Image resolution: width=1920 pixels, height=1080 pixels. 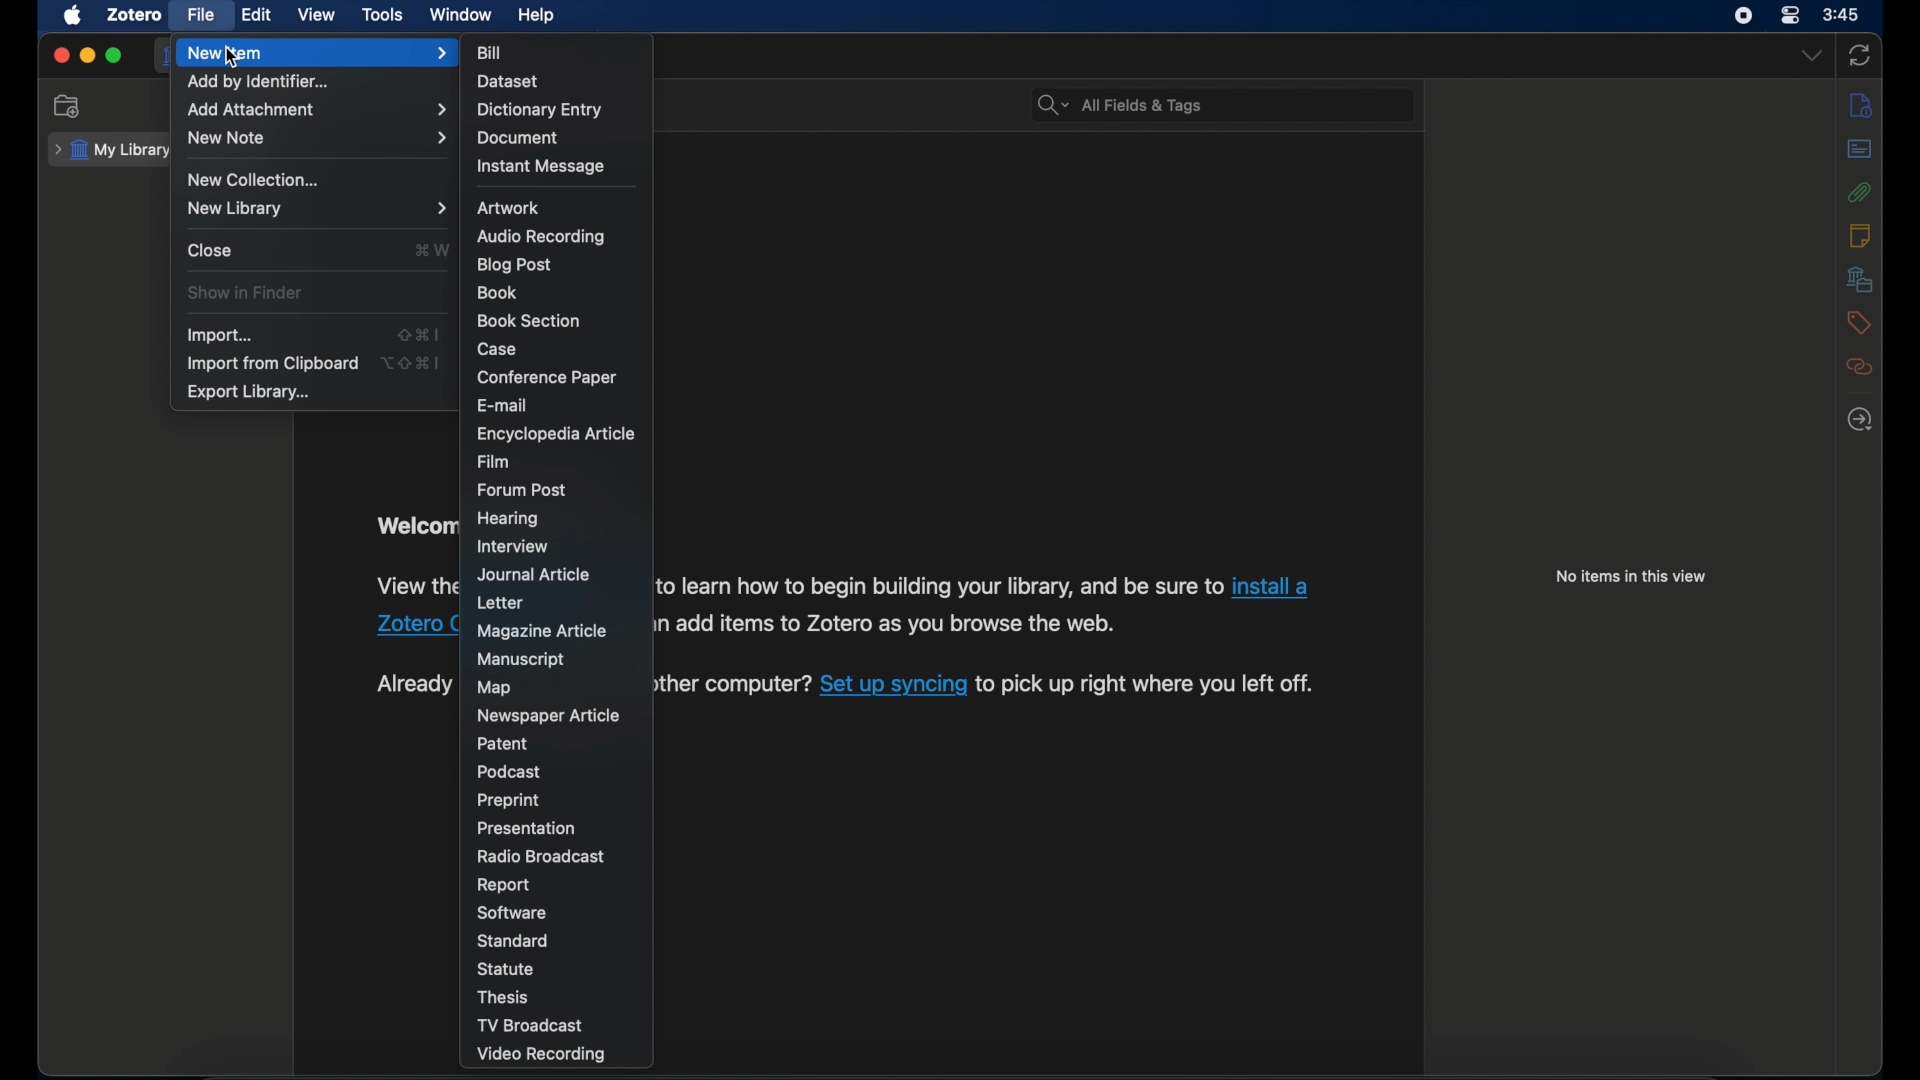 What do you see at coordinates (504, 886) in the screenshot?
I see `report` at bounding box center [504, 886].